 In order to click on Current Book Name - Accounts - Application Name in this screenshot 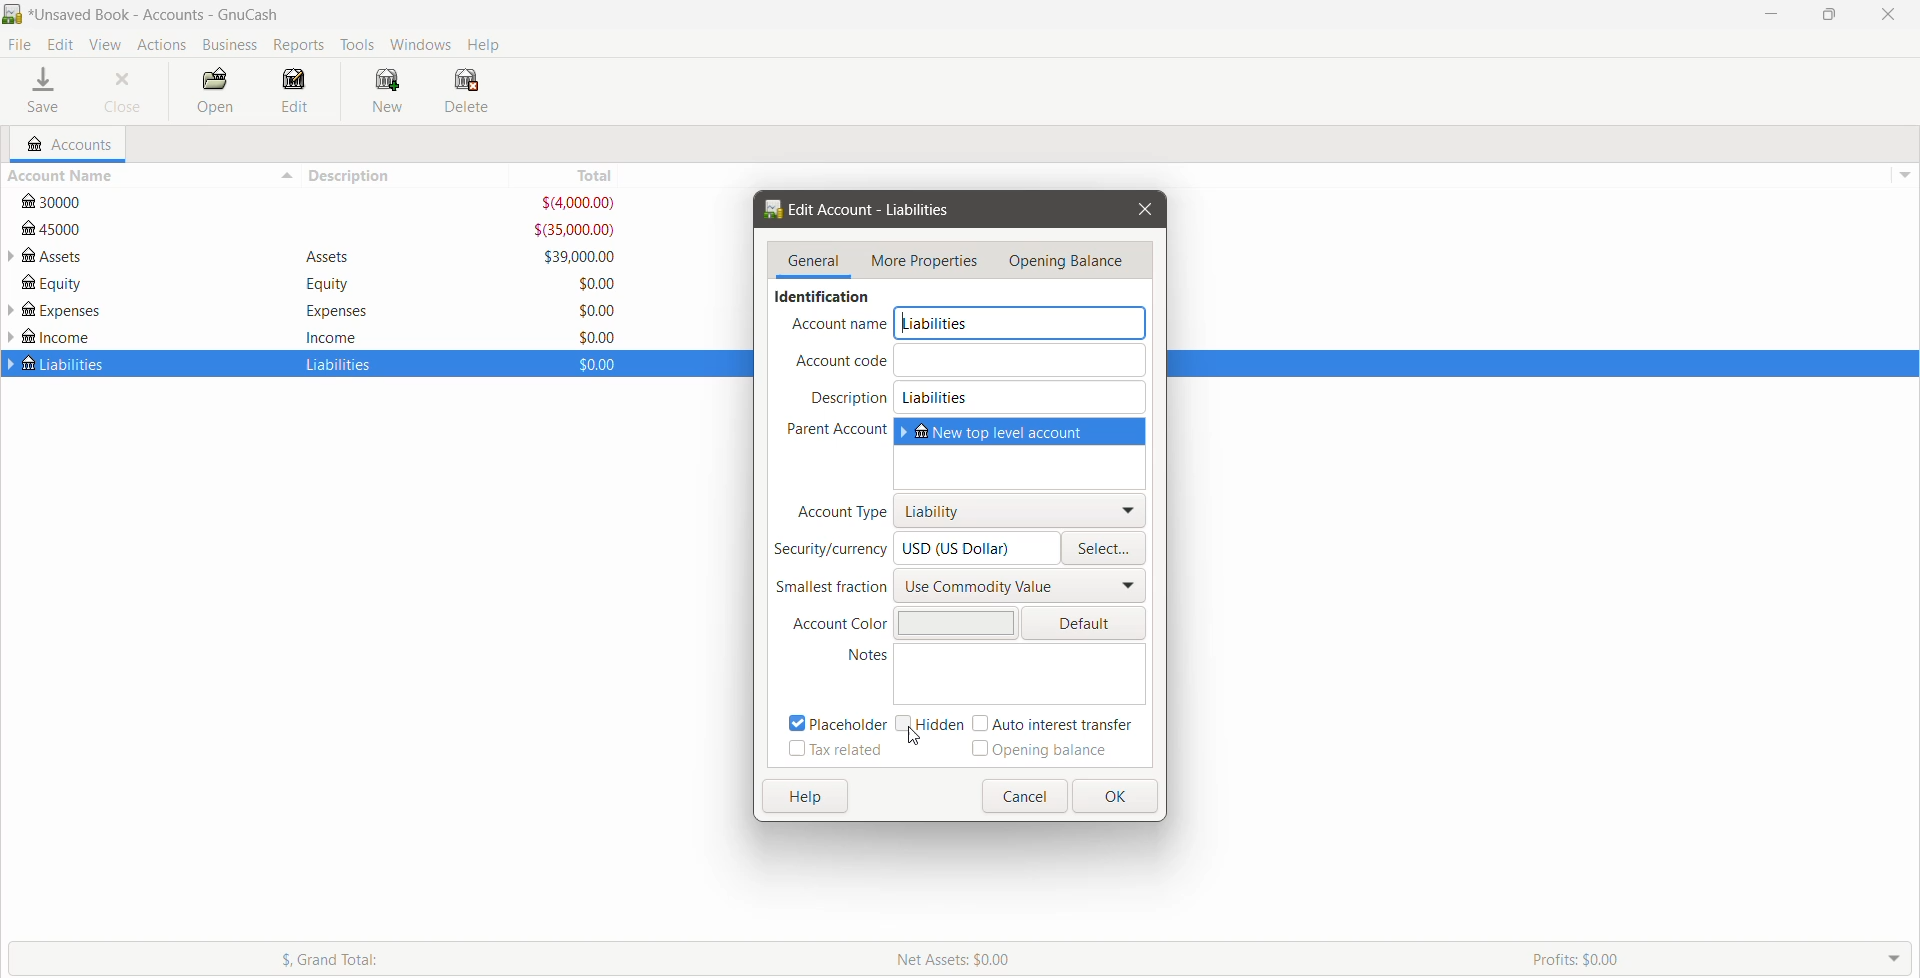, I will do `click(169, 14)`.